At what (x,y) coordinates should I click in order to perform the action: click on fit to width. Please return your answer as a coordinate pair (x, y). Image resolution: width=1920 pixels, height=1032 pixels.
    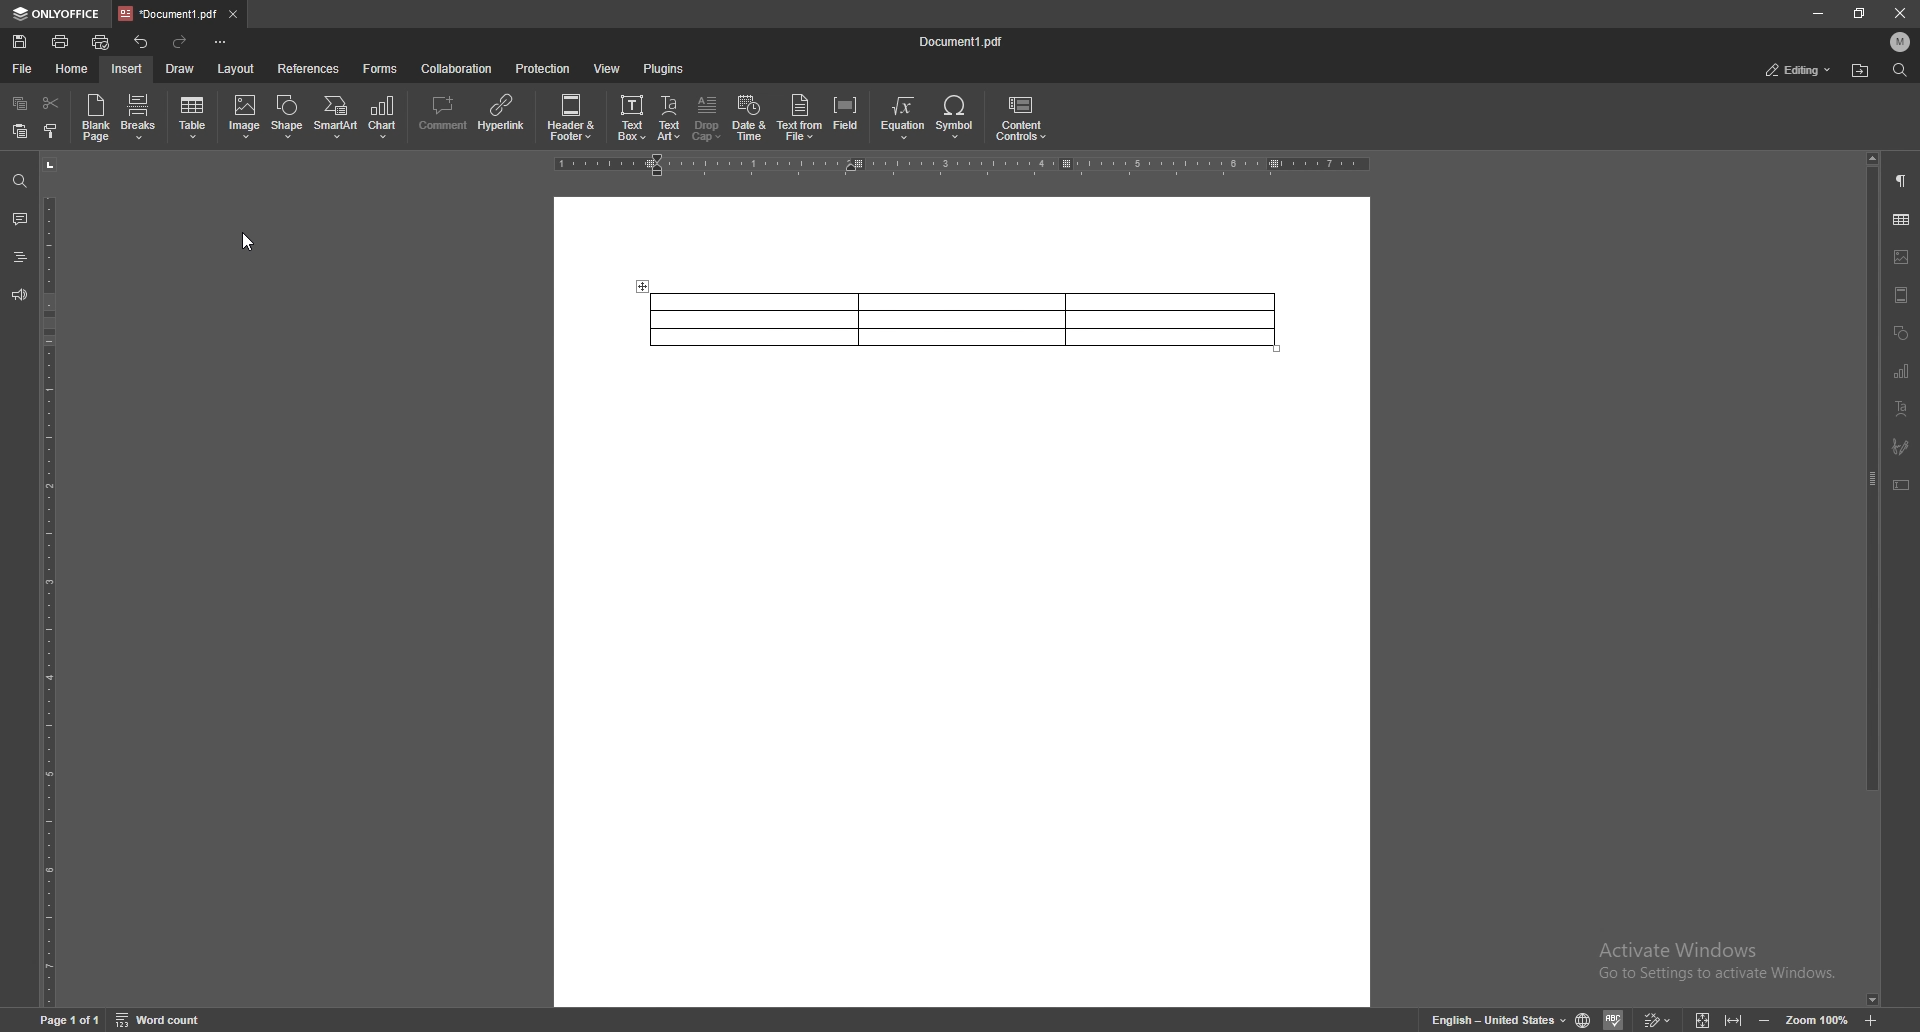
    Looking at the image, I should click on (1734, 1021).